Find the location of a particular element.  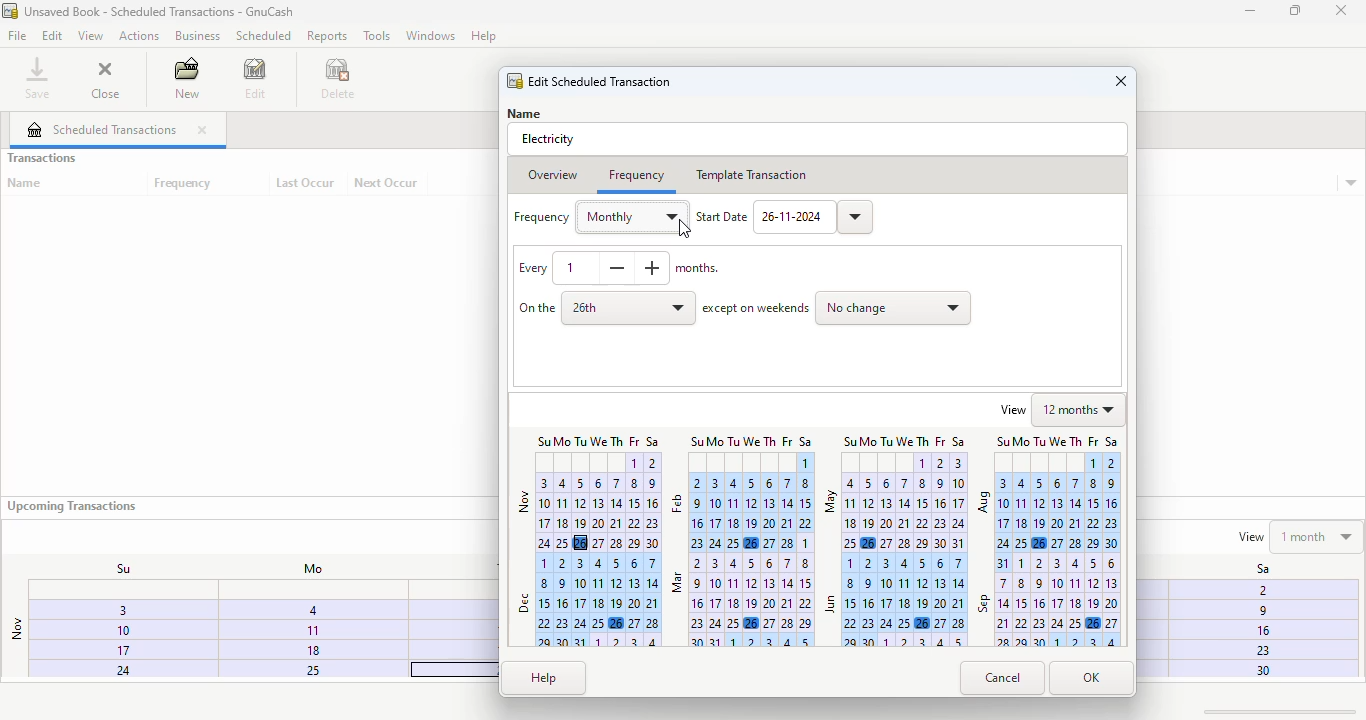

maximize is located at coordinates (1295, 10).